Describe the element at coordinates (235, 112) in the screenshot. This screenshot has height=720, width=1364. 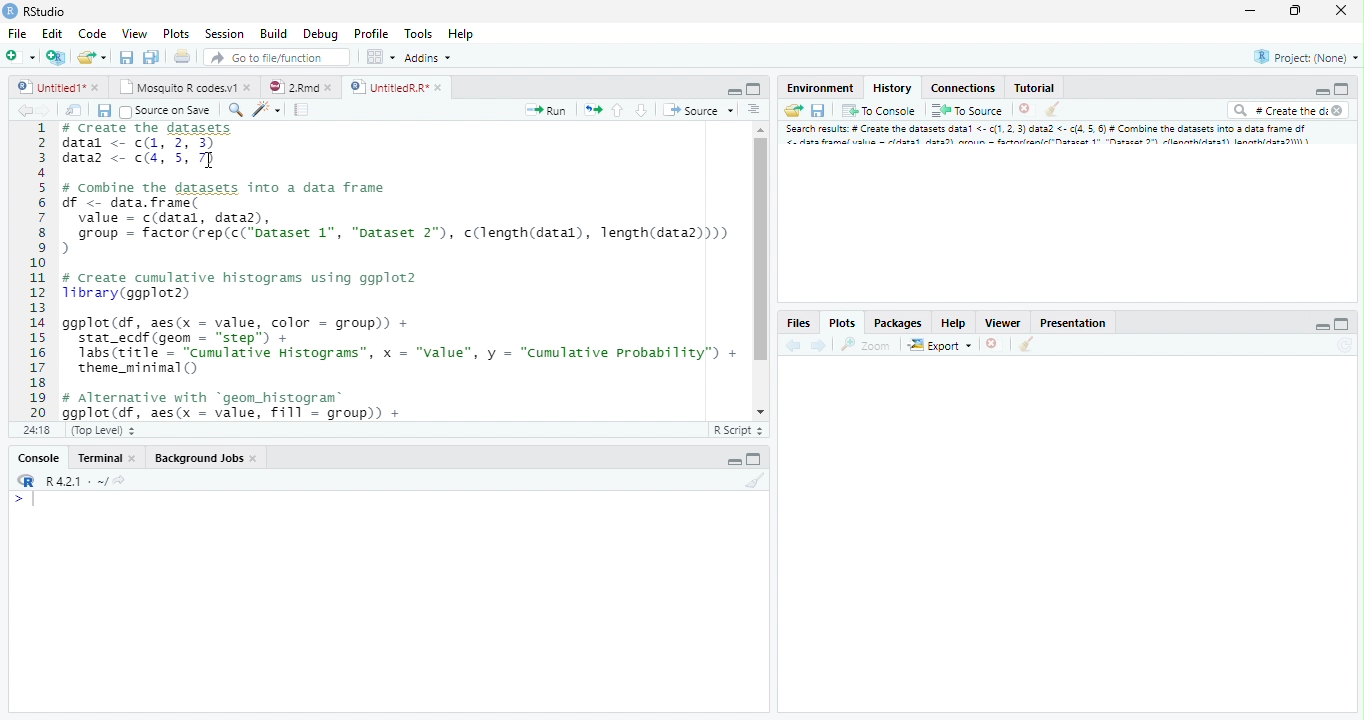
I see `Zoom` at that location.